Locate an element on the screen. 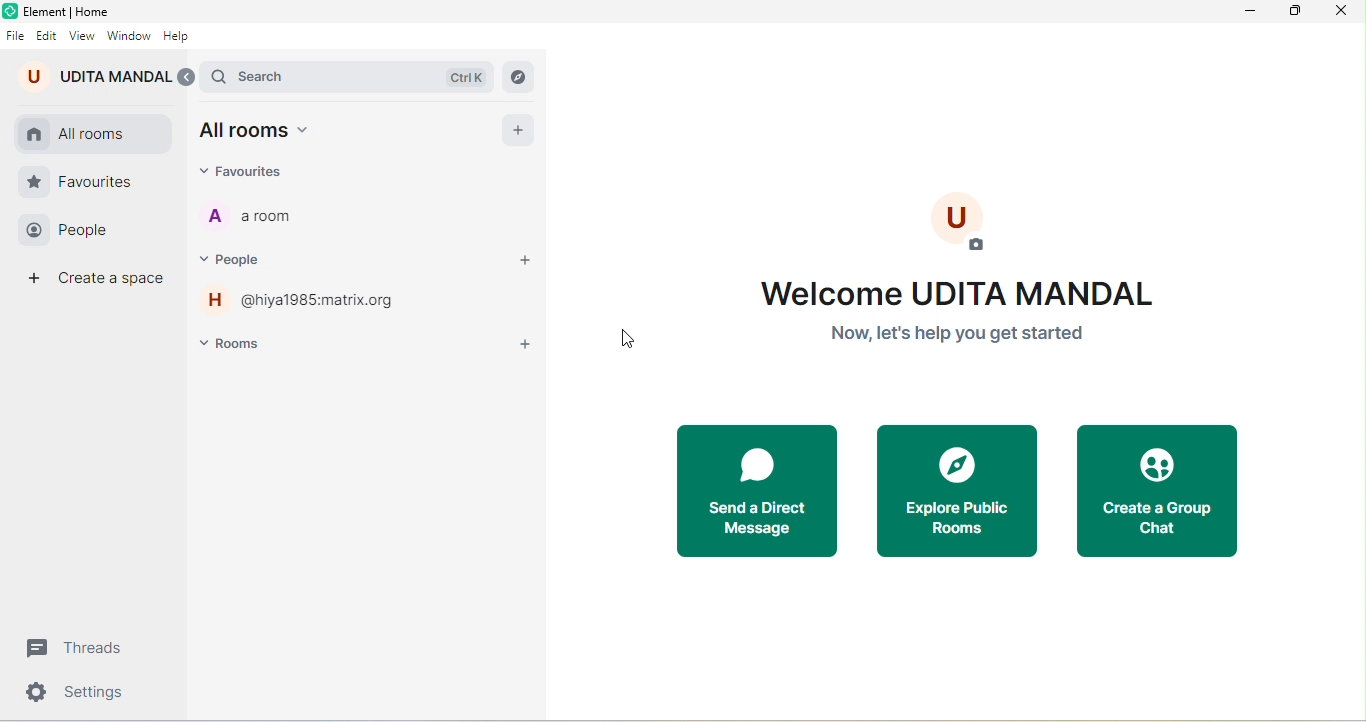 The width and height of the screenshot is (1366, 722). add is located at coordinates (517, 133).